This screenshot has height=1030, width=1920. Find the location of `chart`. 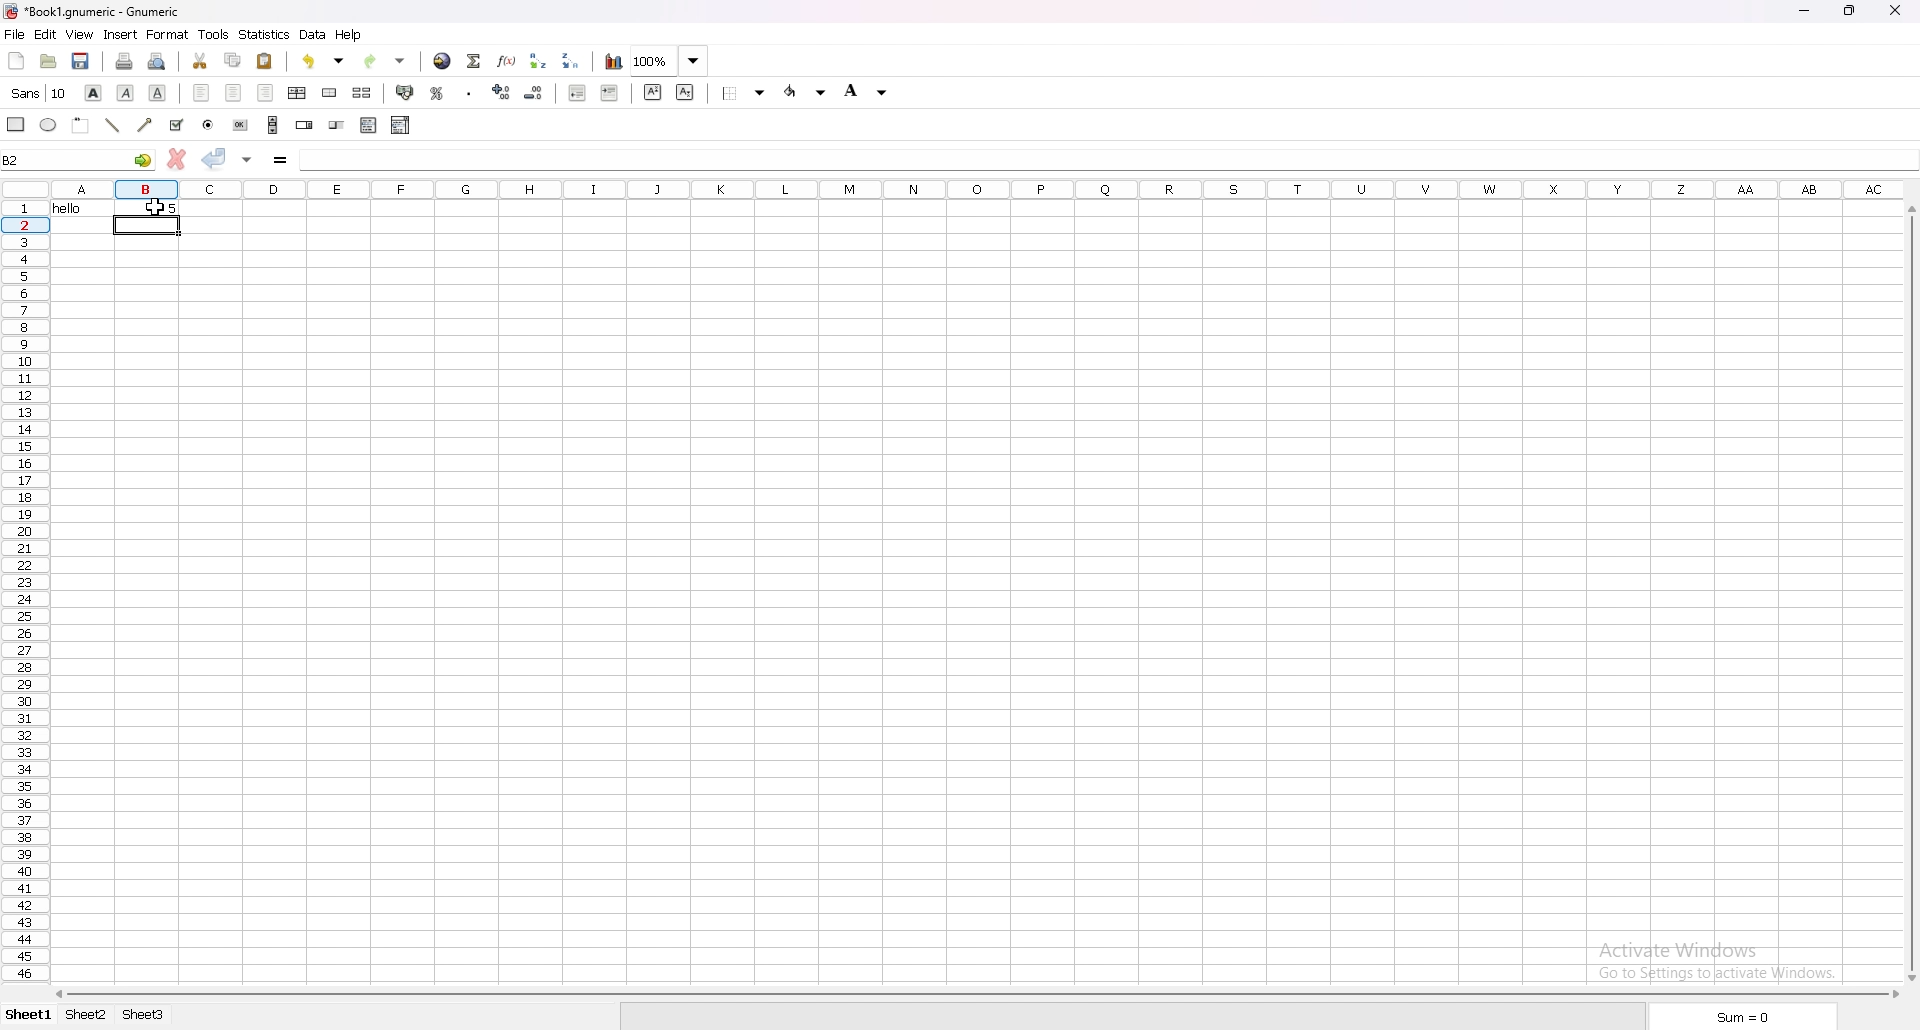

chart is located at coordinates (612, 62).